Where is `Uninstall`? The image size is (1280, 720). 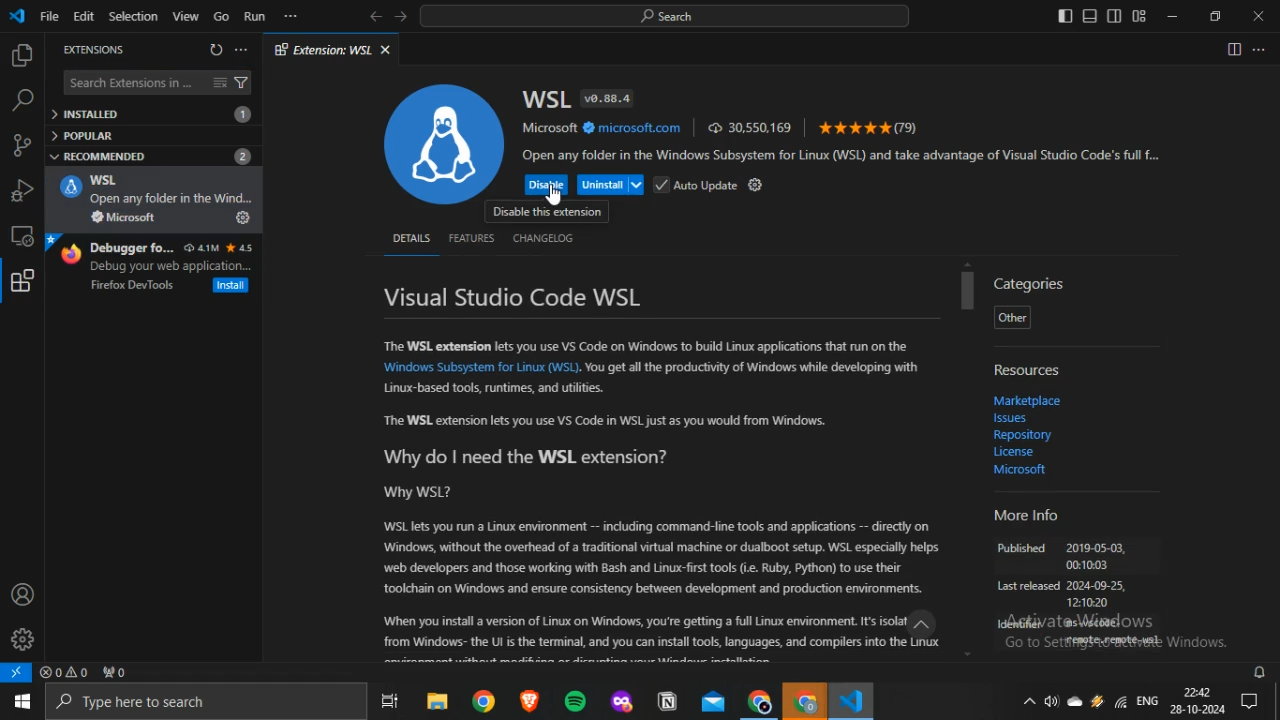 Uninstall is located at coordinates (610, 185).